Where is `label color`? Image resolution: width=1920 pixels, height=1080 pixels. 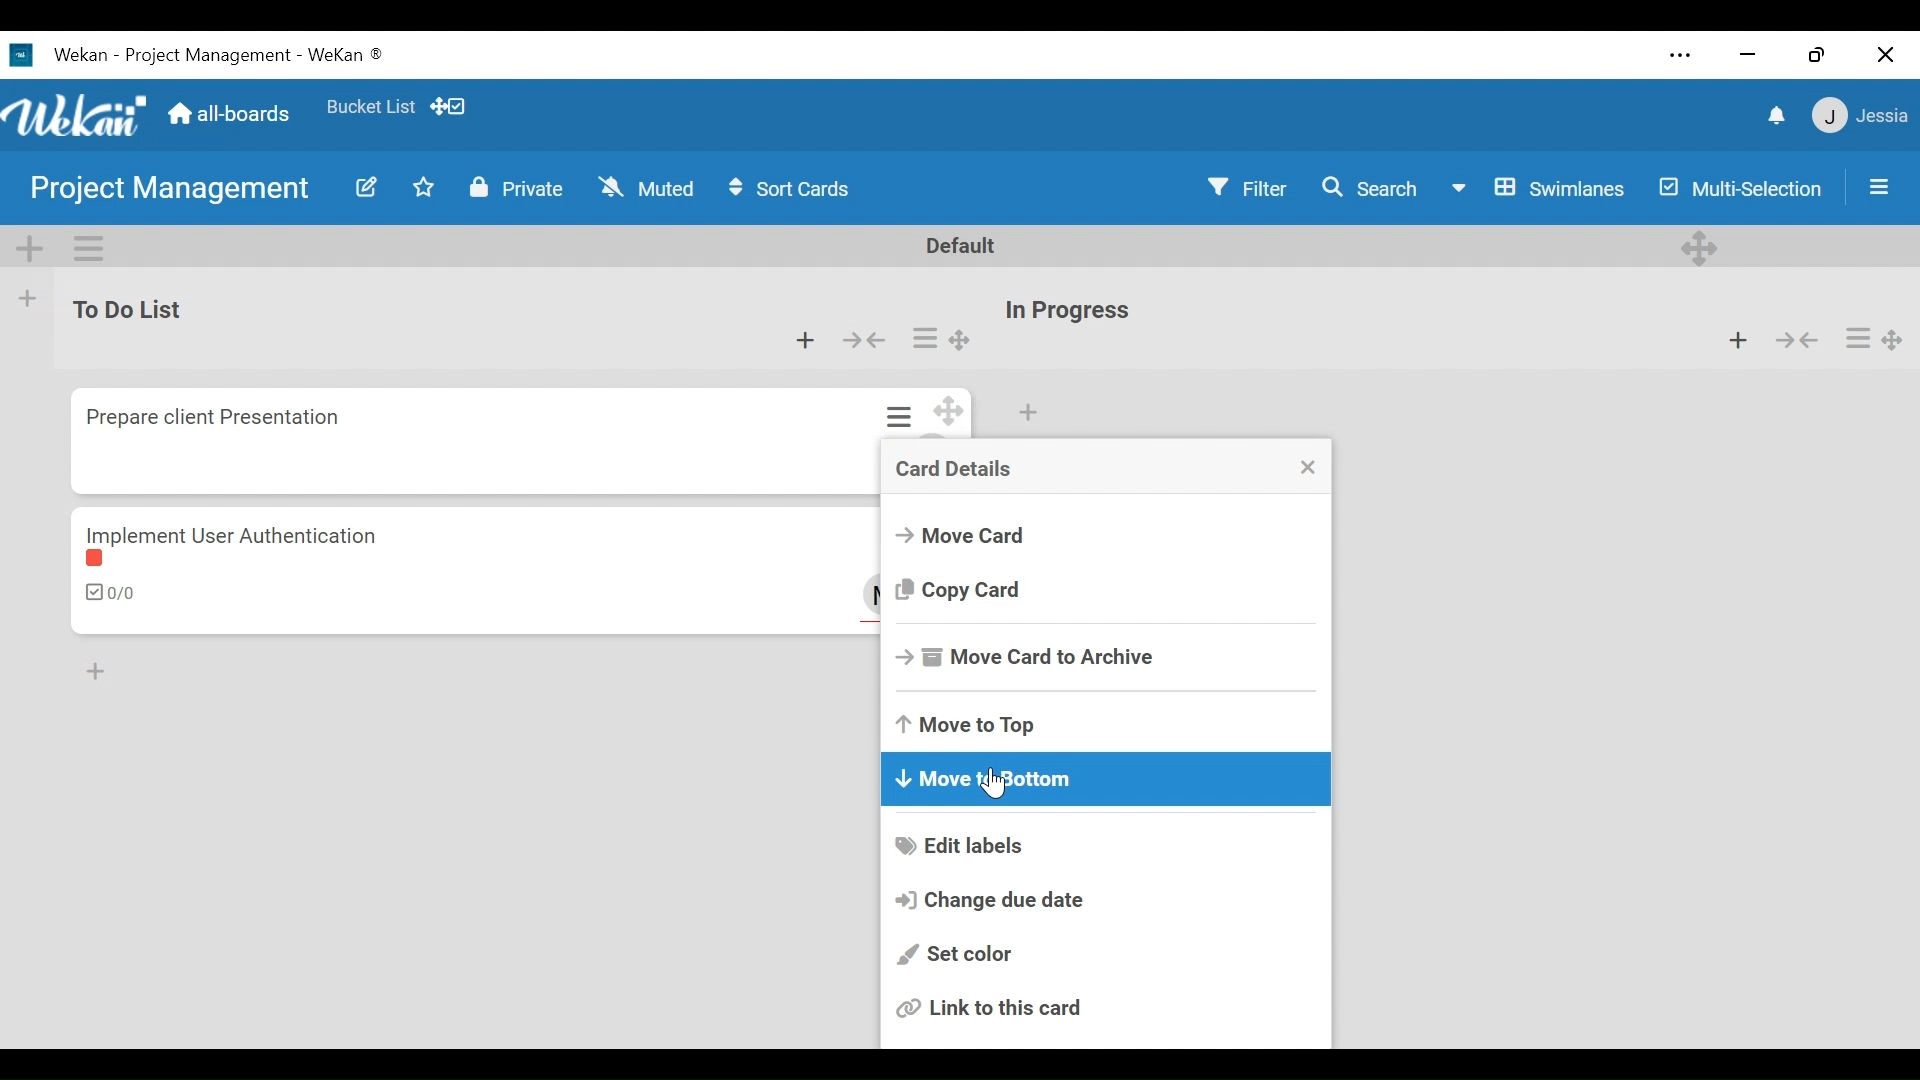
label color is located at coordinates (102, 561).